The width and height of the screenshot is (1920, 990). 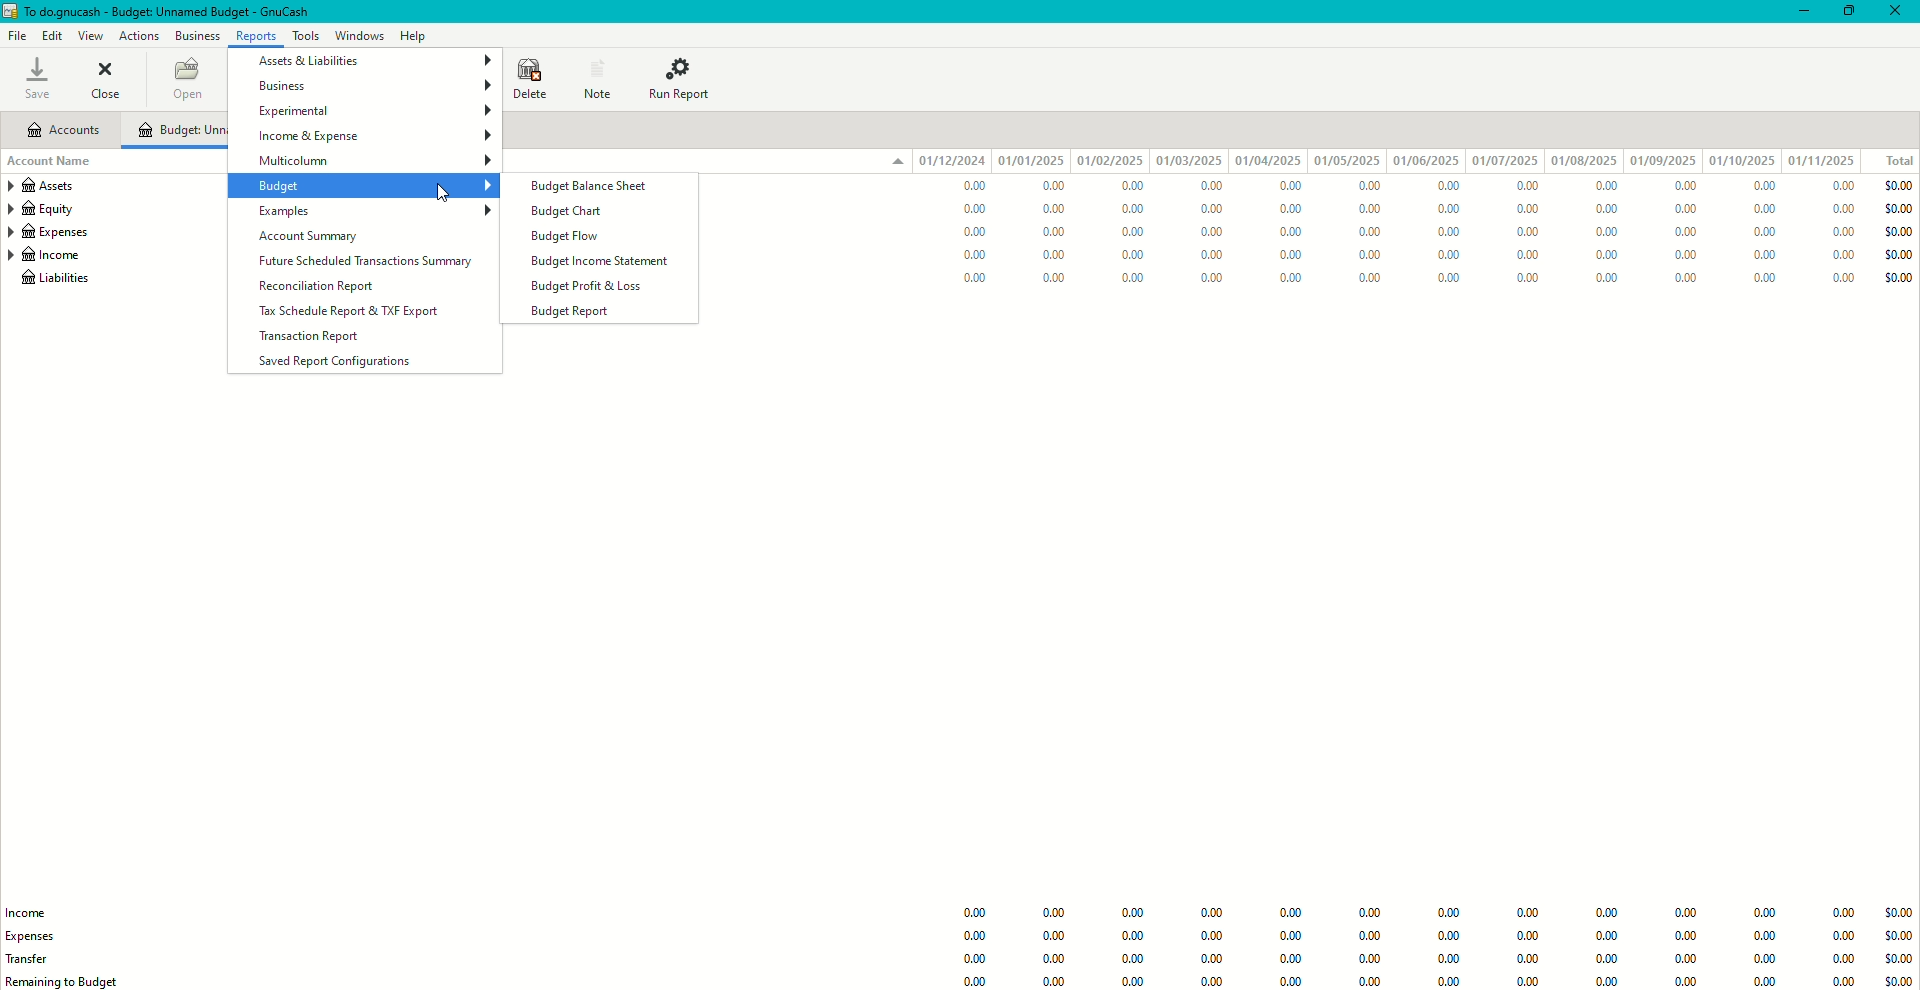 What do you see at coordinates (56, 163) in the screenshot?
I see `Account Name` at bounding box center [56, 163].